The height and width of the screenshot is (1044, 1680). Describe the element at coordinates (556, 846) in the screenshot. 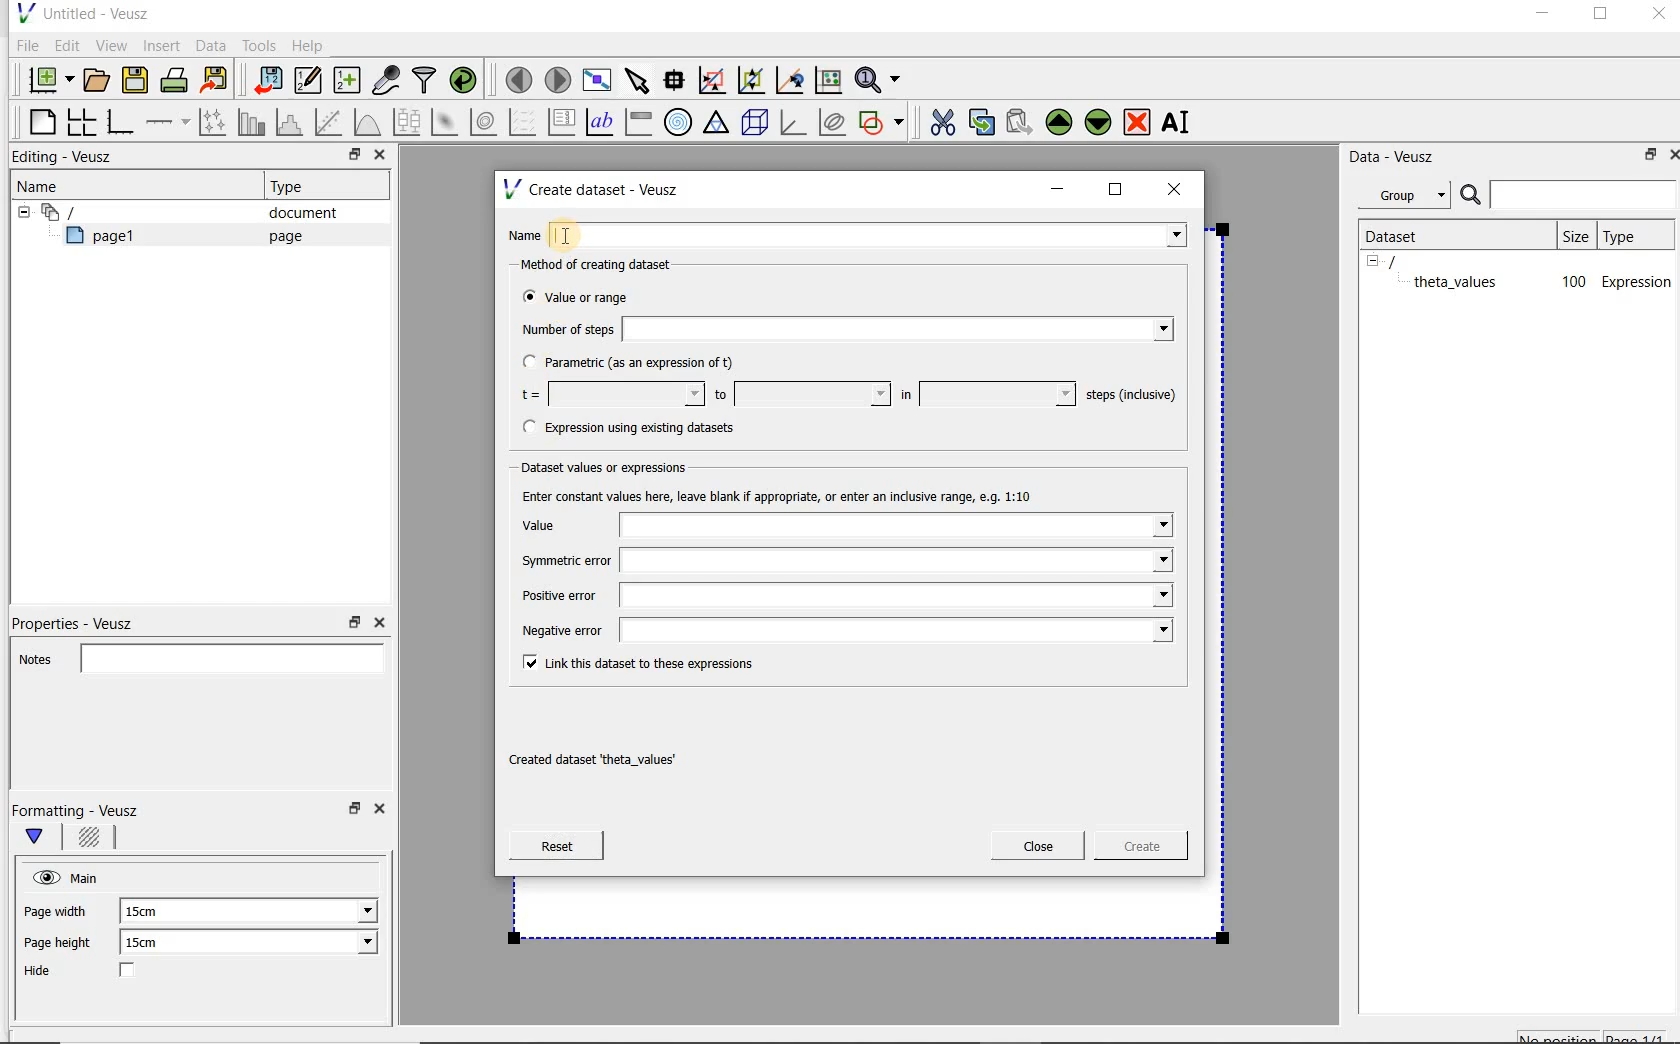

I see `Reset` at that location.